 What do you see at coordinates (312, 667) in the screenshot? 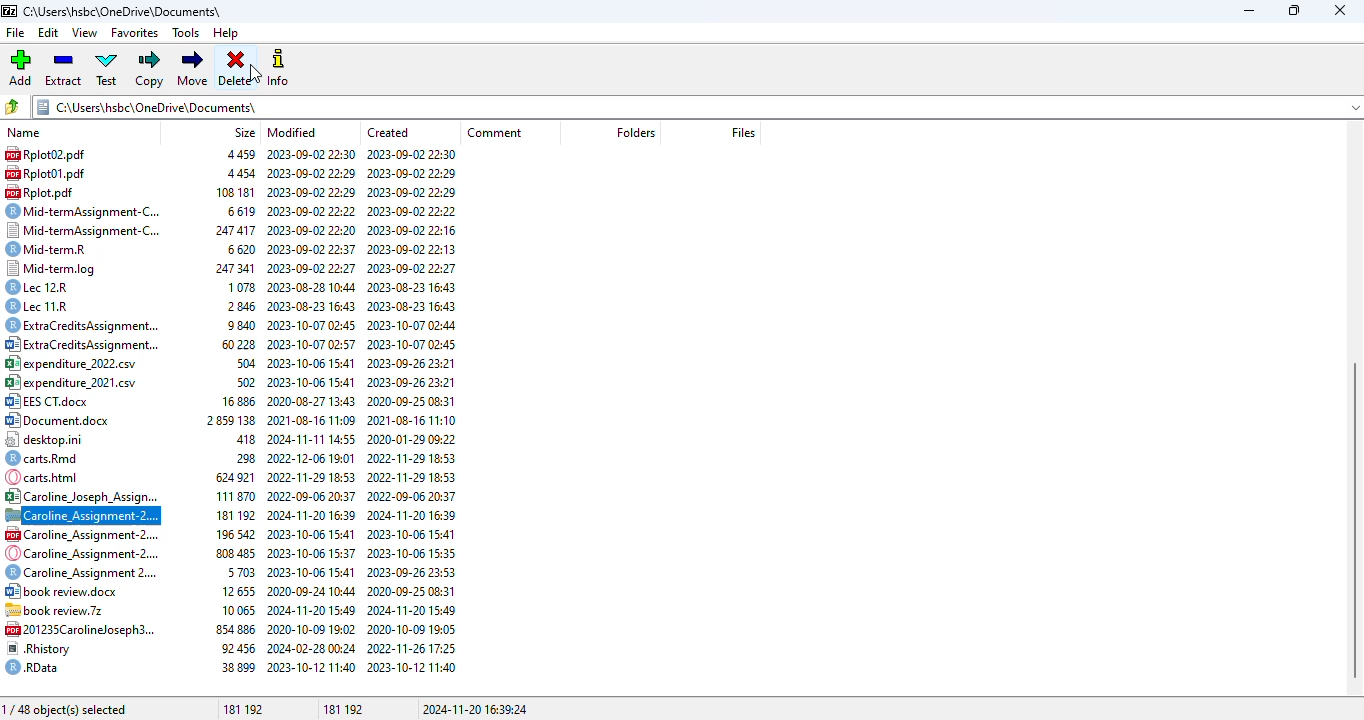
I see `2023-10-12 11:40` at bounding box center [312, 667].